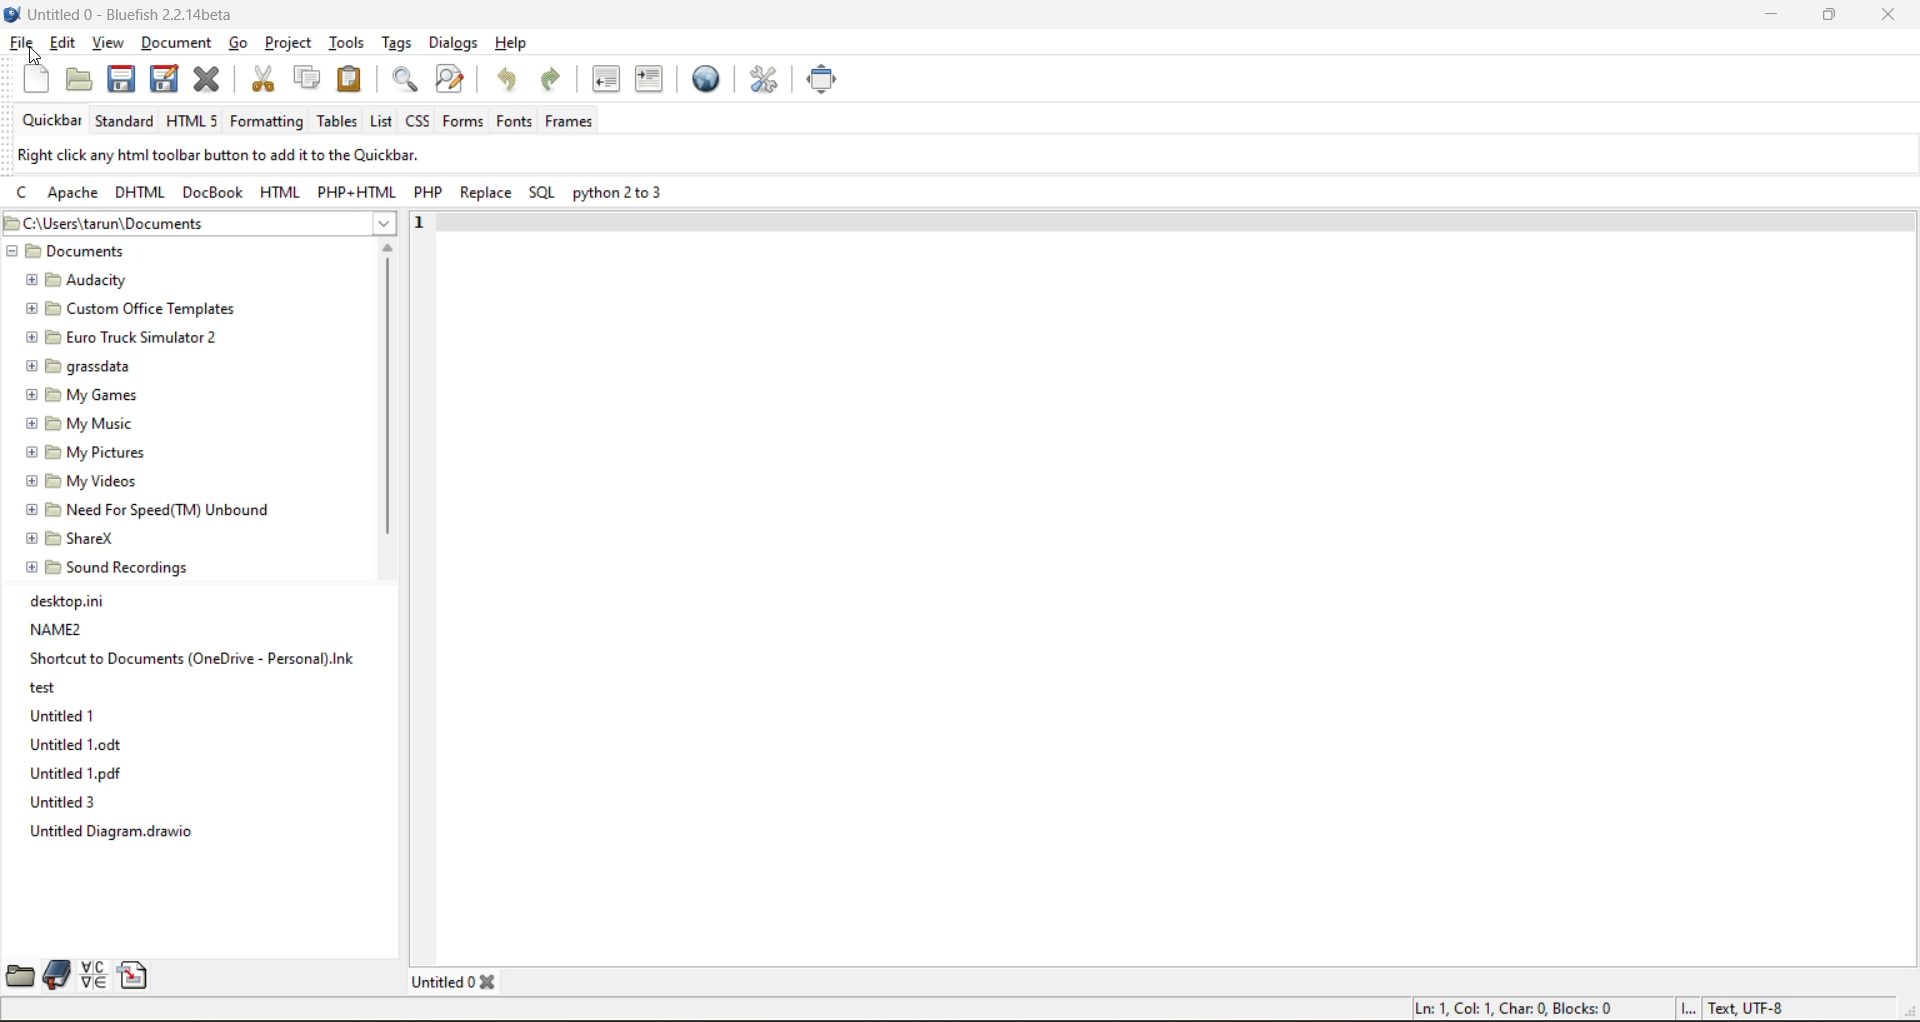 This screenshot has width=1920, height=1022. I want to click on save as, so click(165, 85).